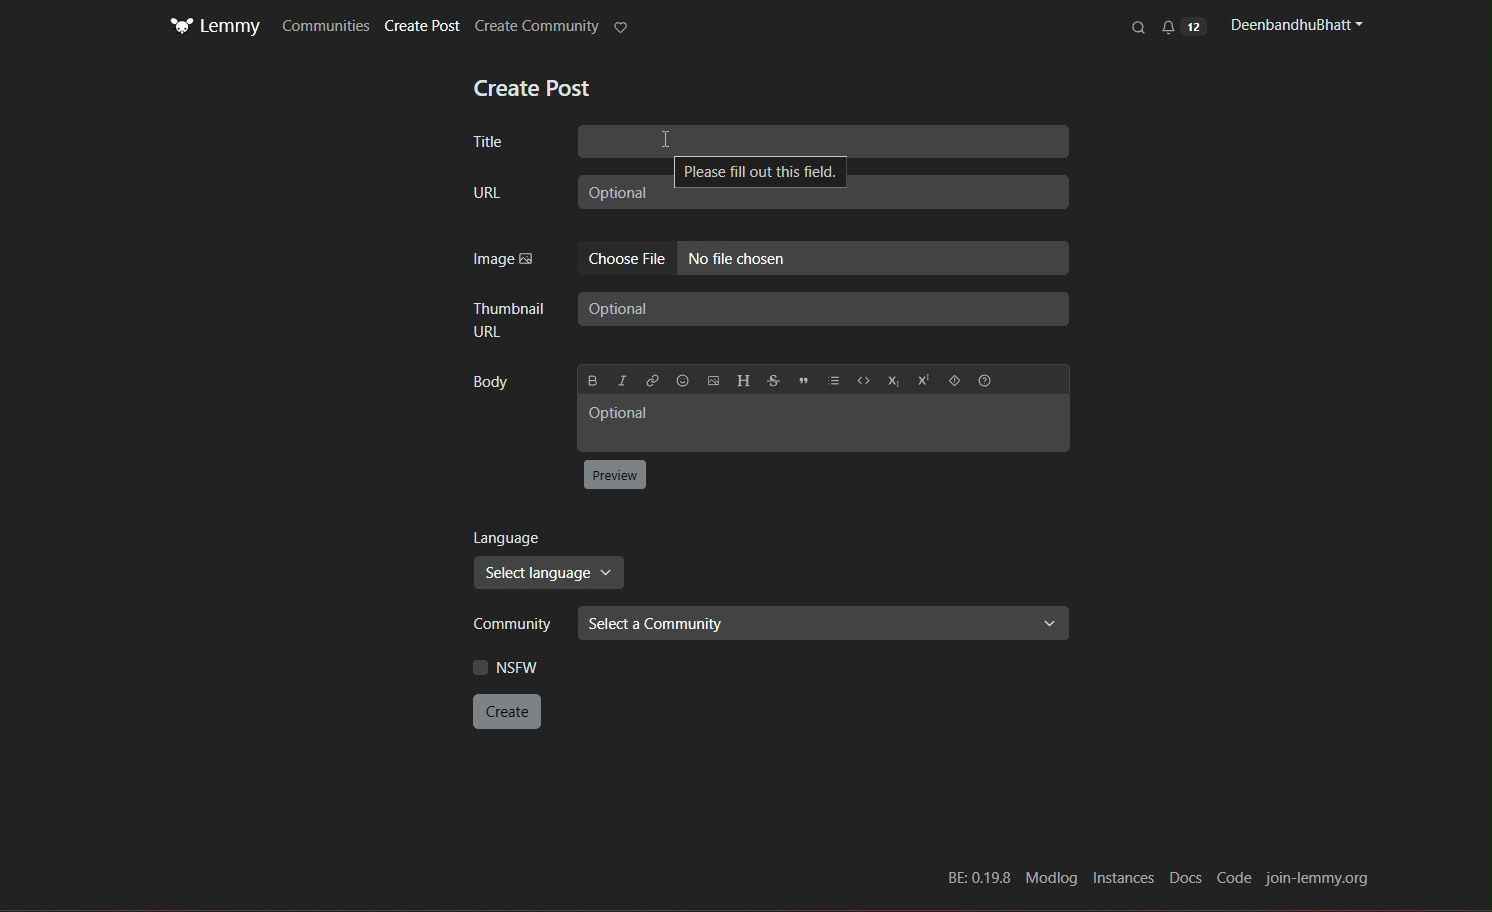  What do you see at coordinates (617, 474) in the screenshot?
I see `button` at bounding box center [617, 474].